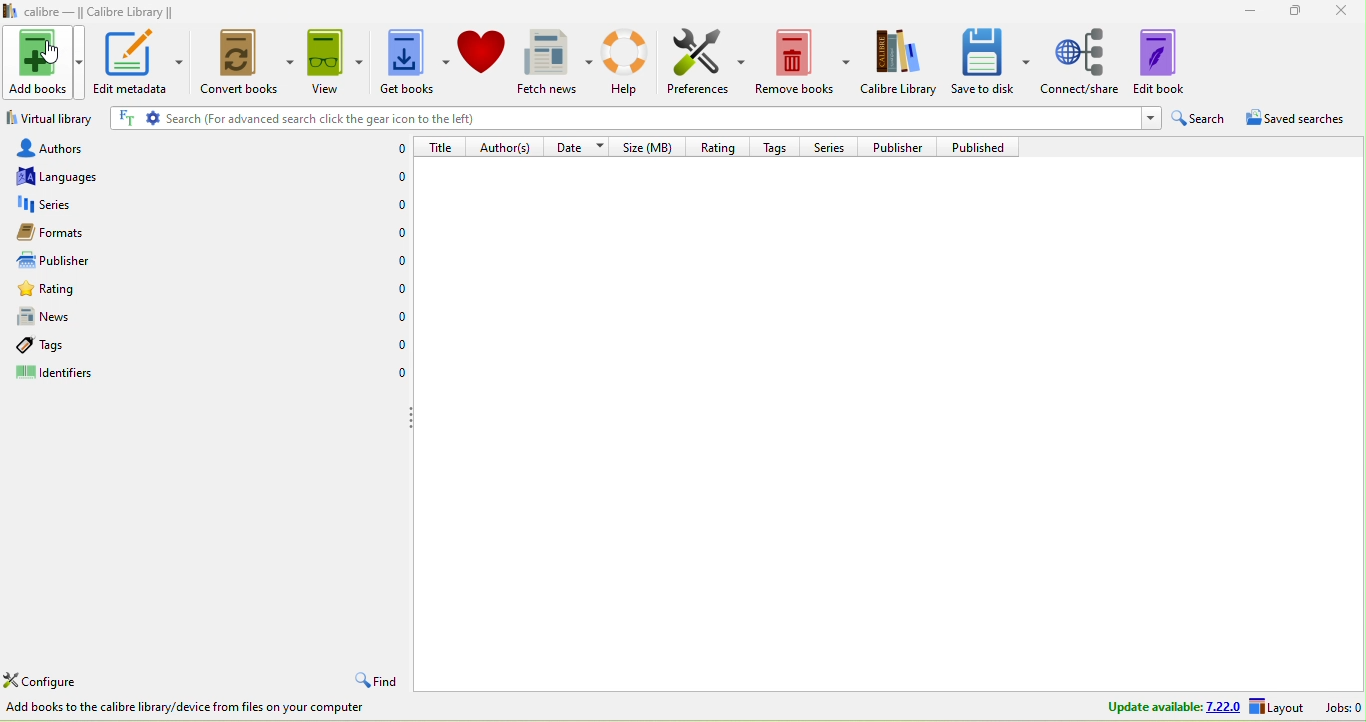  What do you see at coordinates (558, 62) in the screenshot?
I see `fetch news` at bounding box center [558, 62].